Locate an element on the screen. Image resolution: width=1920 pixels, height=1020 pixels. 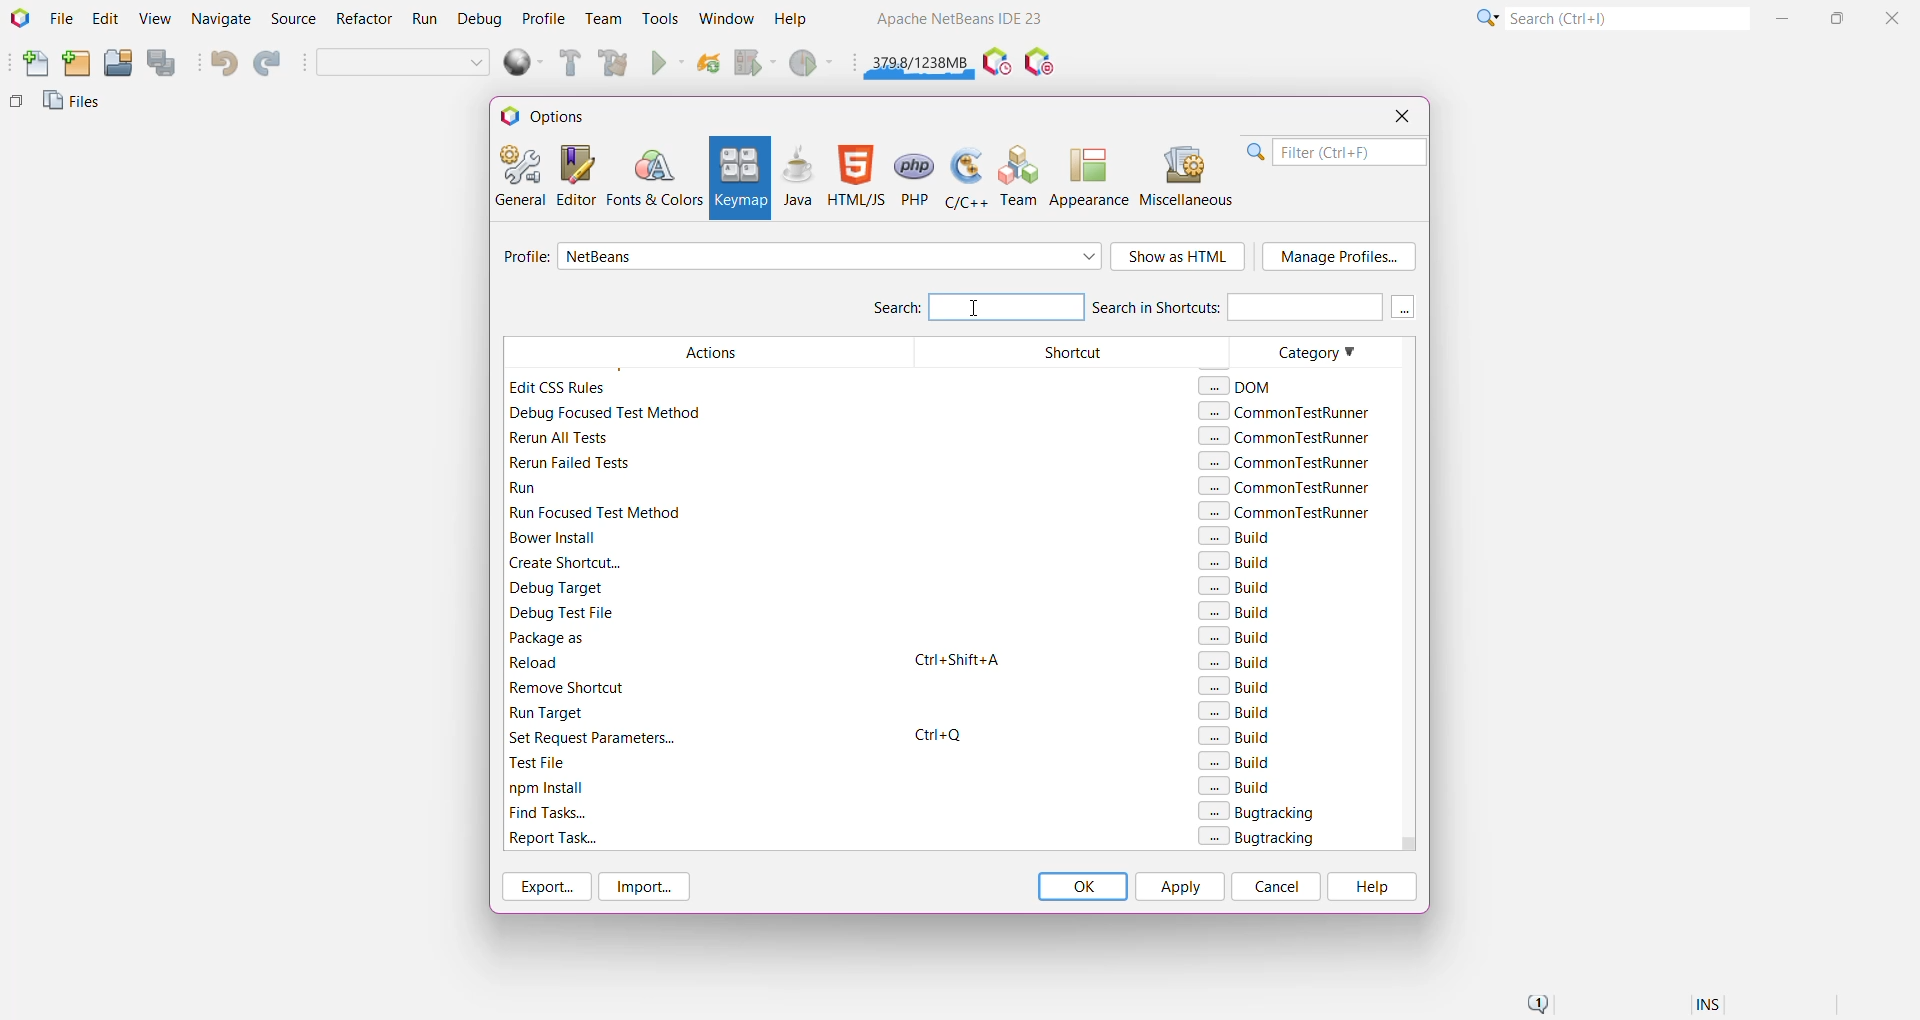
Search in Shortcuts is located at coordinates (1236, 306).